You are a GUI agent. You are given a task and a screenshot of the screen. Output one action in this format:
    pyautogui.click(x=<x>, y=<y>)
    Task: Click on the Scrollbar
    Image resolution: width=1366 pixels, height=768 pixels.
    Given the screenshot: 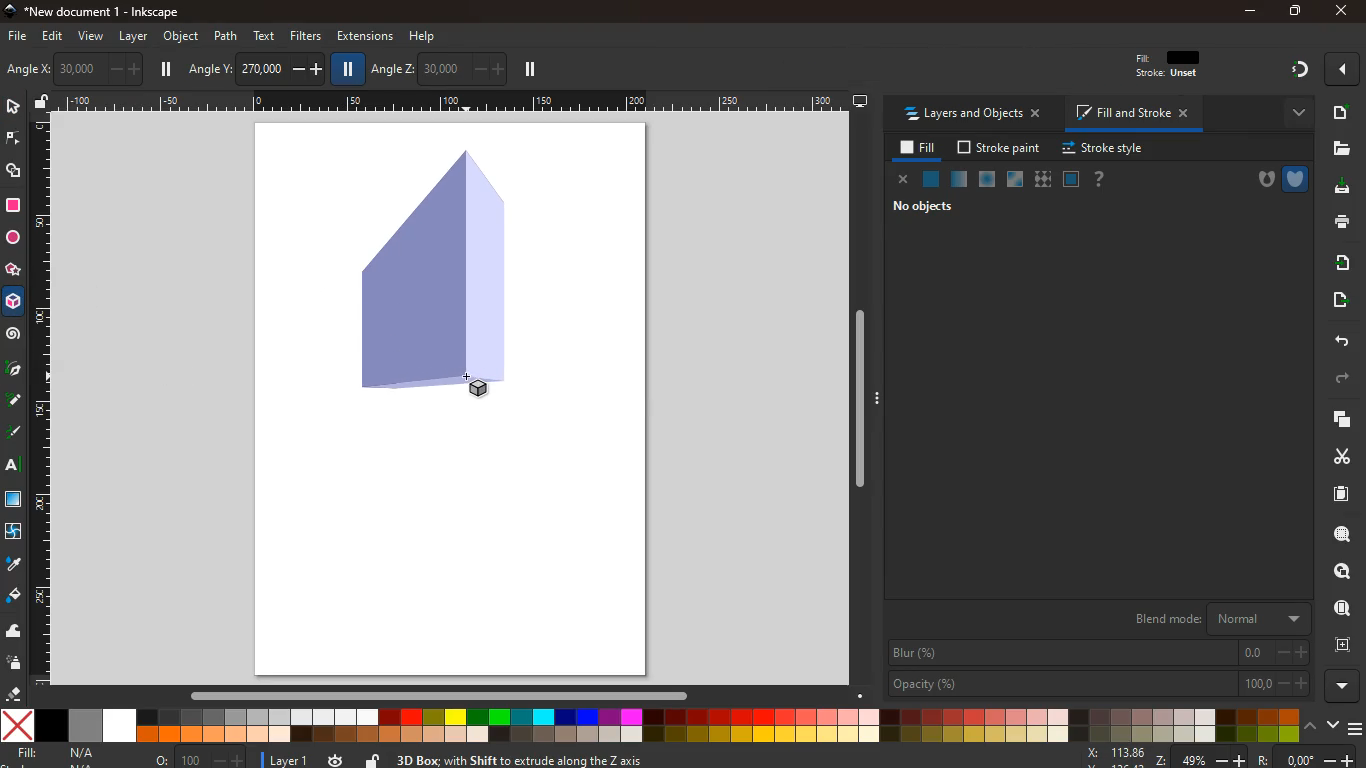 What is the action you would take?
    pyautogui.click(x=859, y=395)
    